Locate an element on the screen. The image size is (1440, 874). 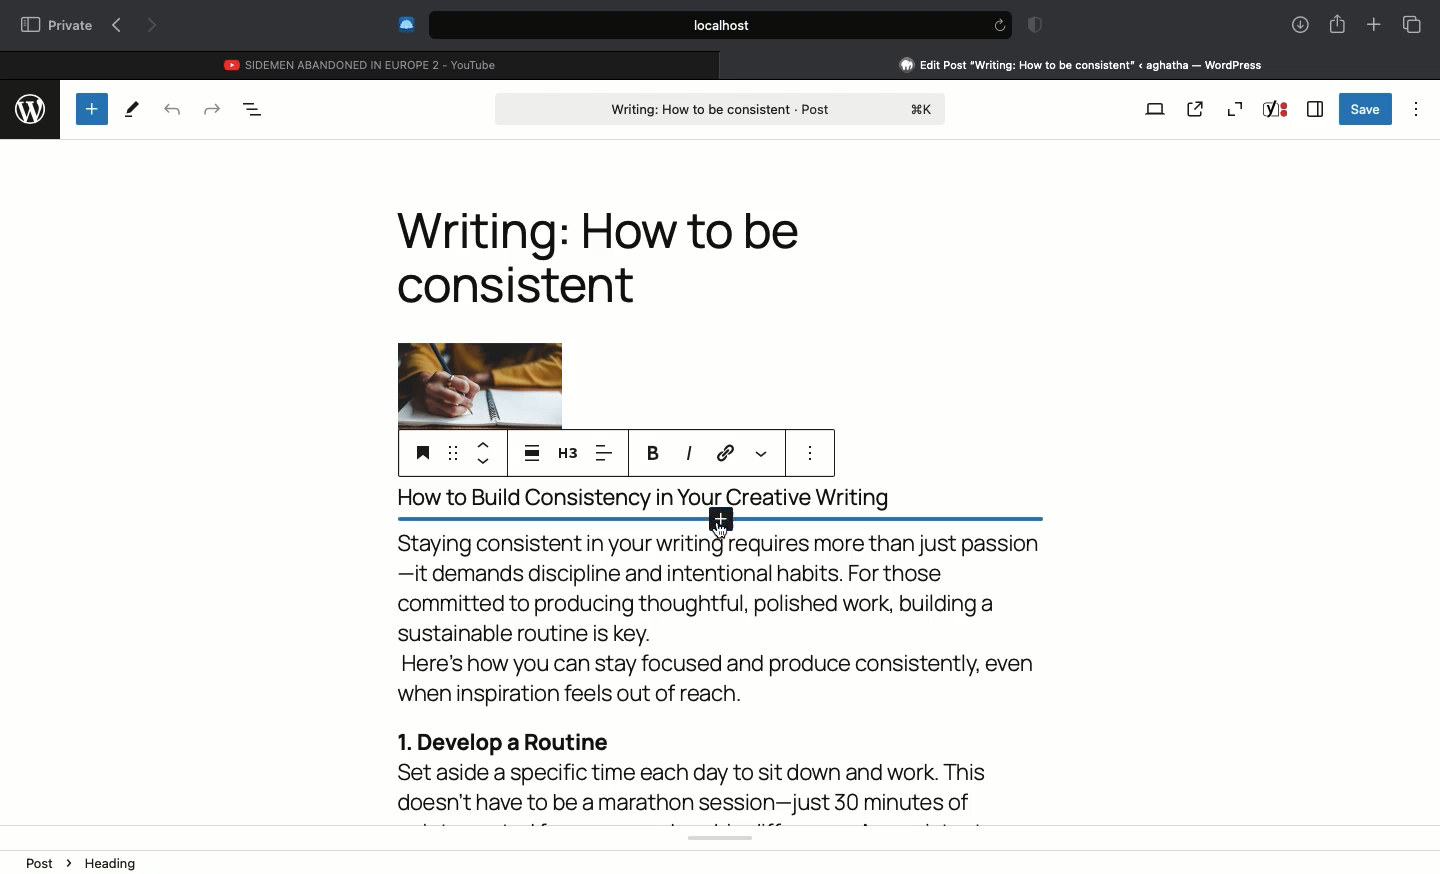
H3 is located at coordinates (568, 453).